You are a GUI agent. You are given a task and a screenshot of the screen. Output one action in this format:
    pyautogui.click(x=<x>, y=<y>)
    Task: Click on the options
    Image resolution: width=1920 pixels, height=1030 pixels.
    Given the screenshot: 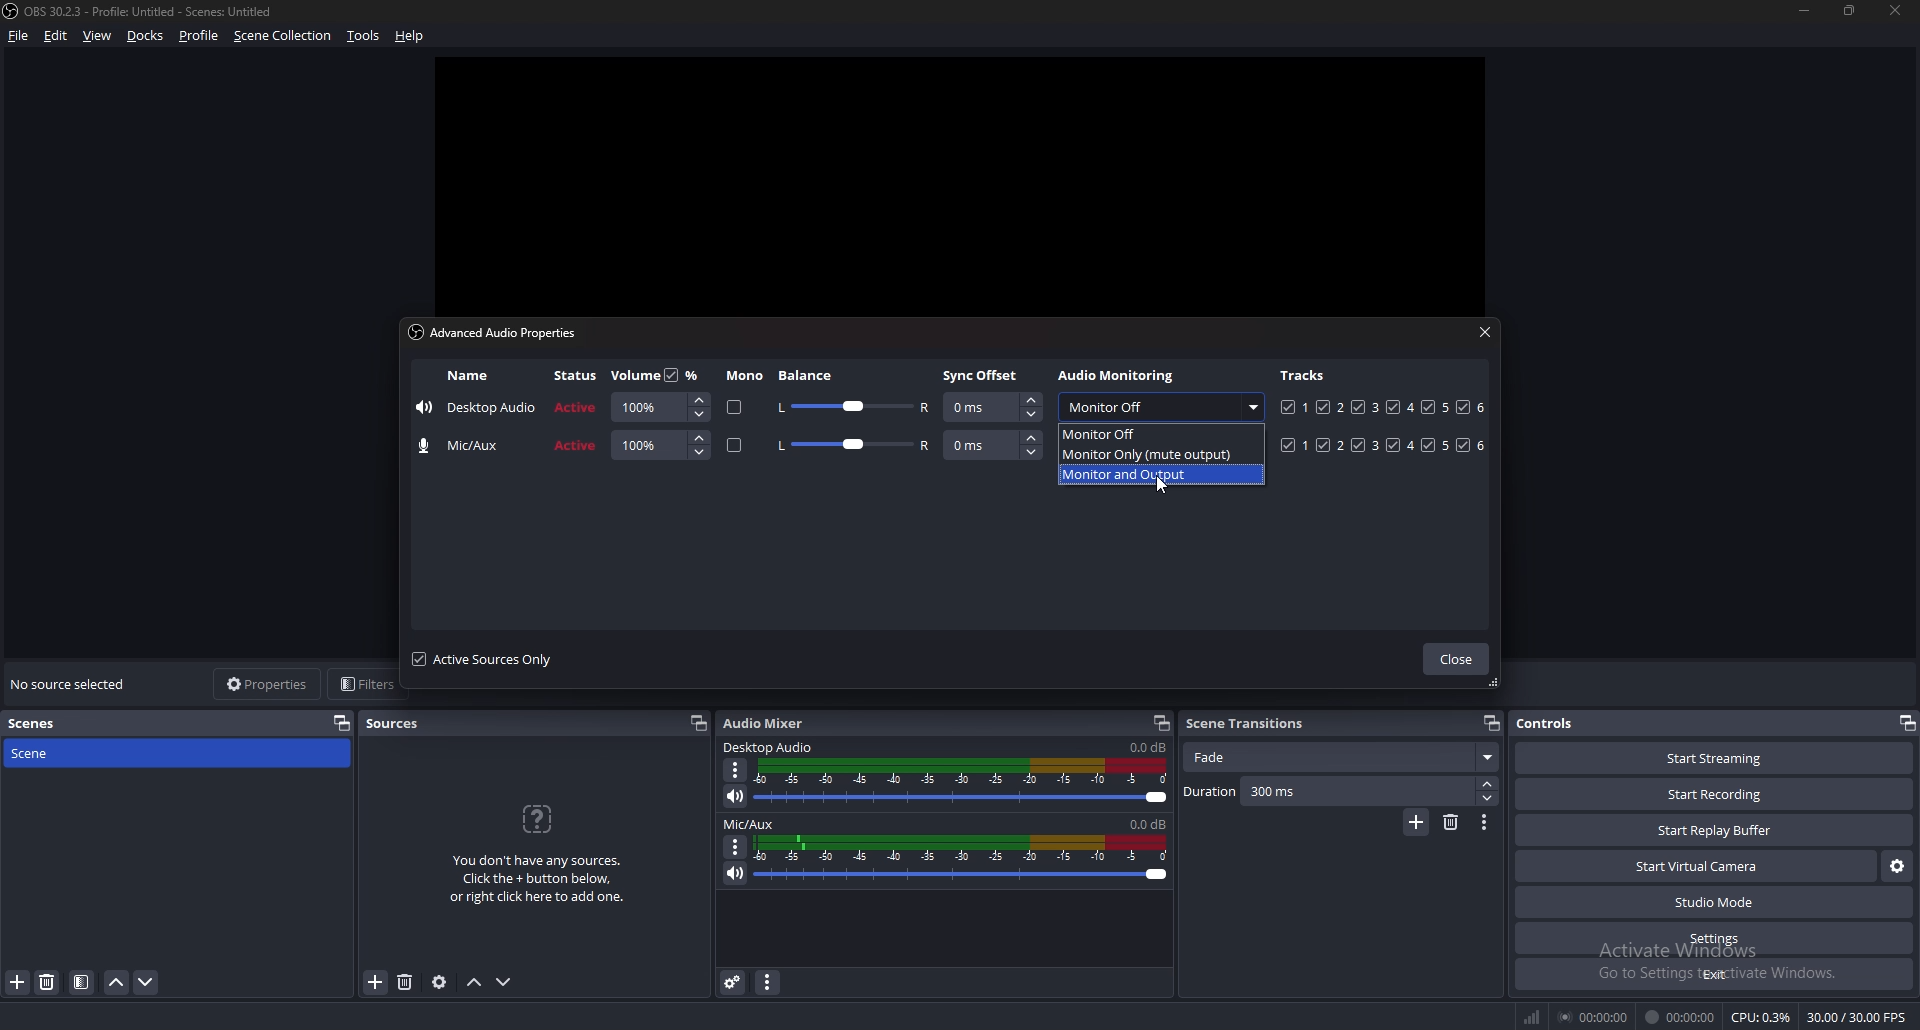 What is the action you would take?
    pyautogui.click(x=739, y=770)
    